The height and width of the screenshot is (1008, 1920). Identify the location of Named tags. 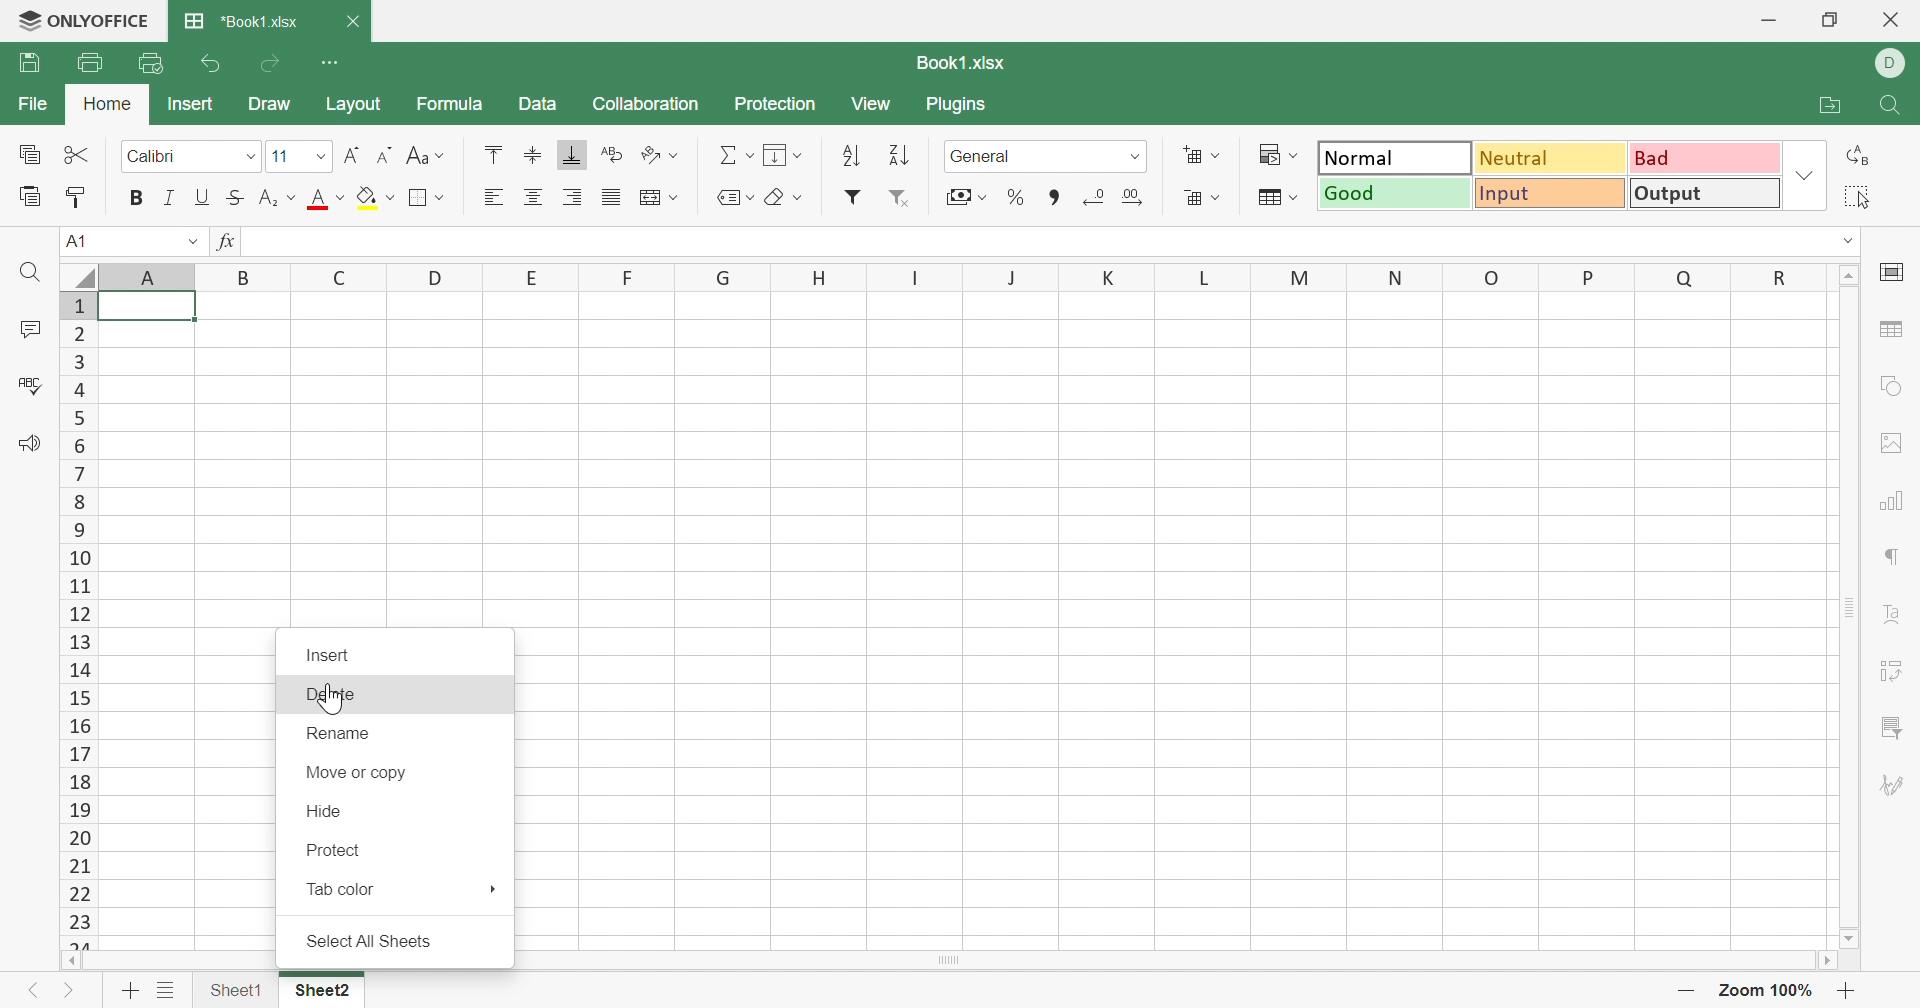
(719, 194).